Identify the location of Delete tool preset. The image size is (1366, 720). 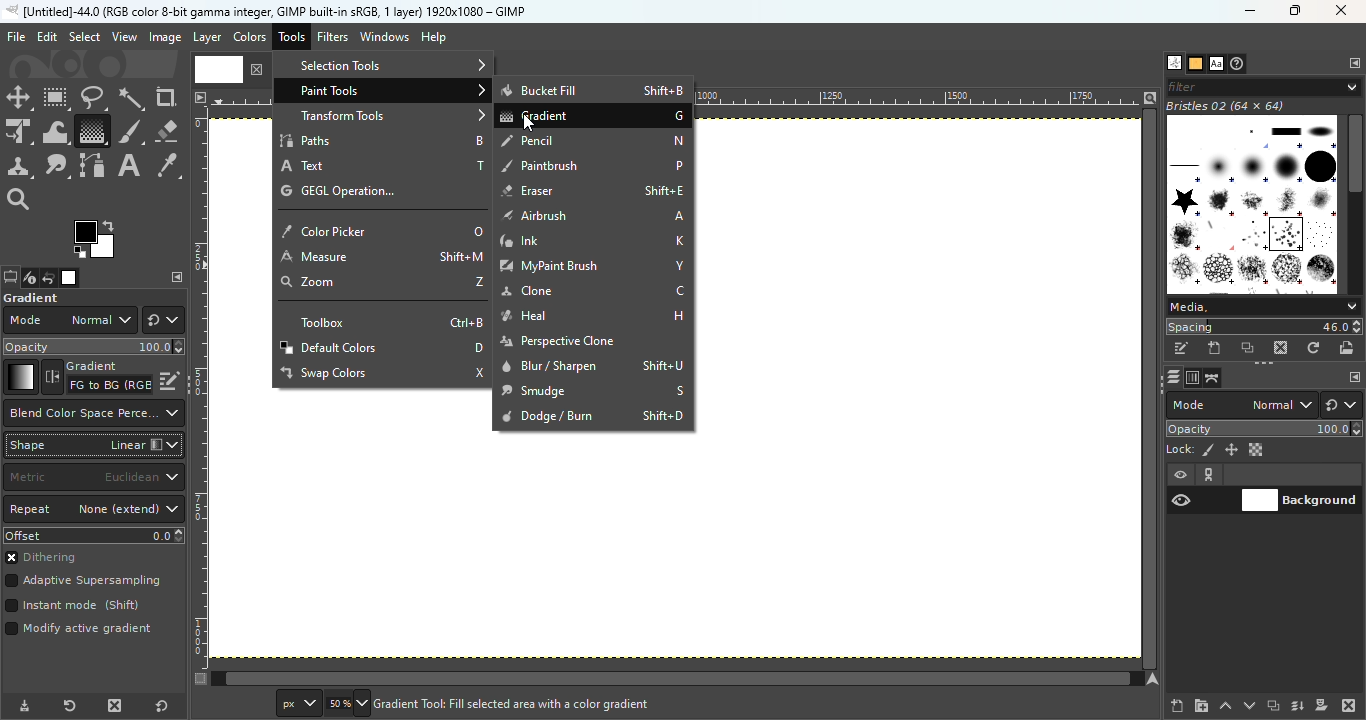
(110, 706).